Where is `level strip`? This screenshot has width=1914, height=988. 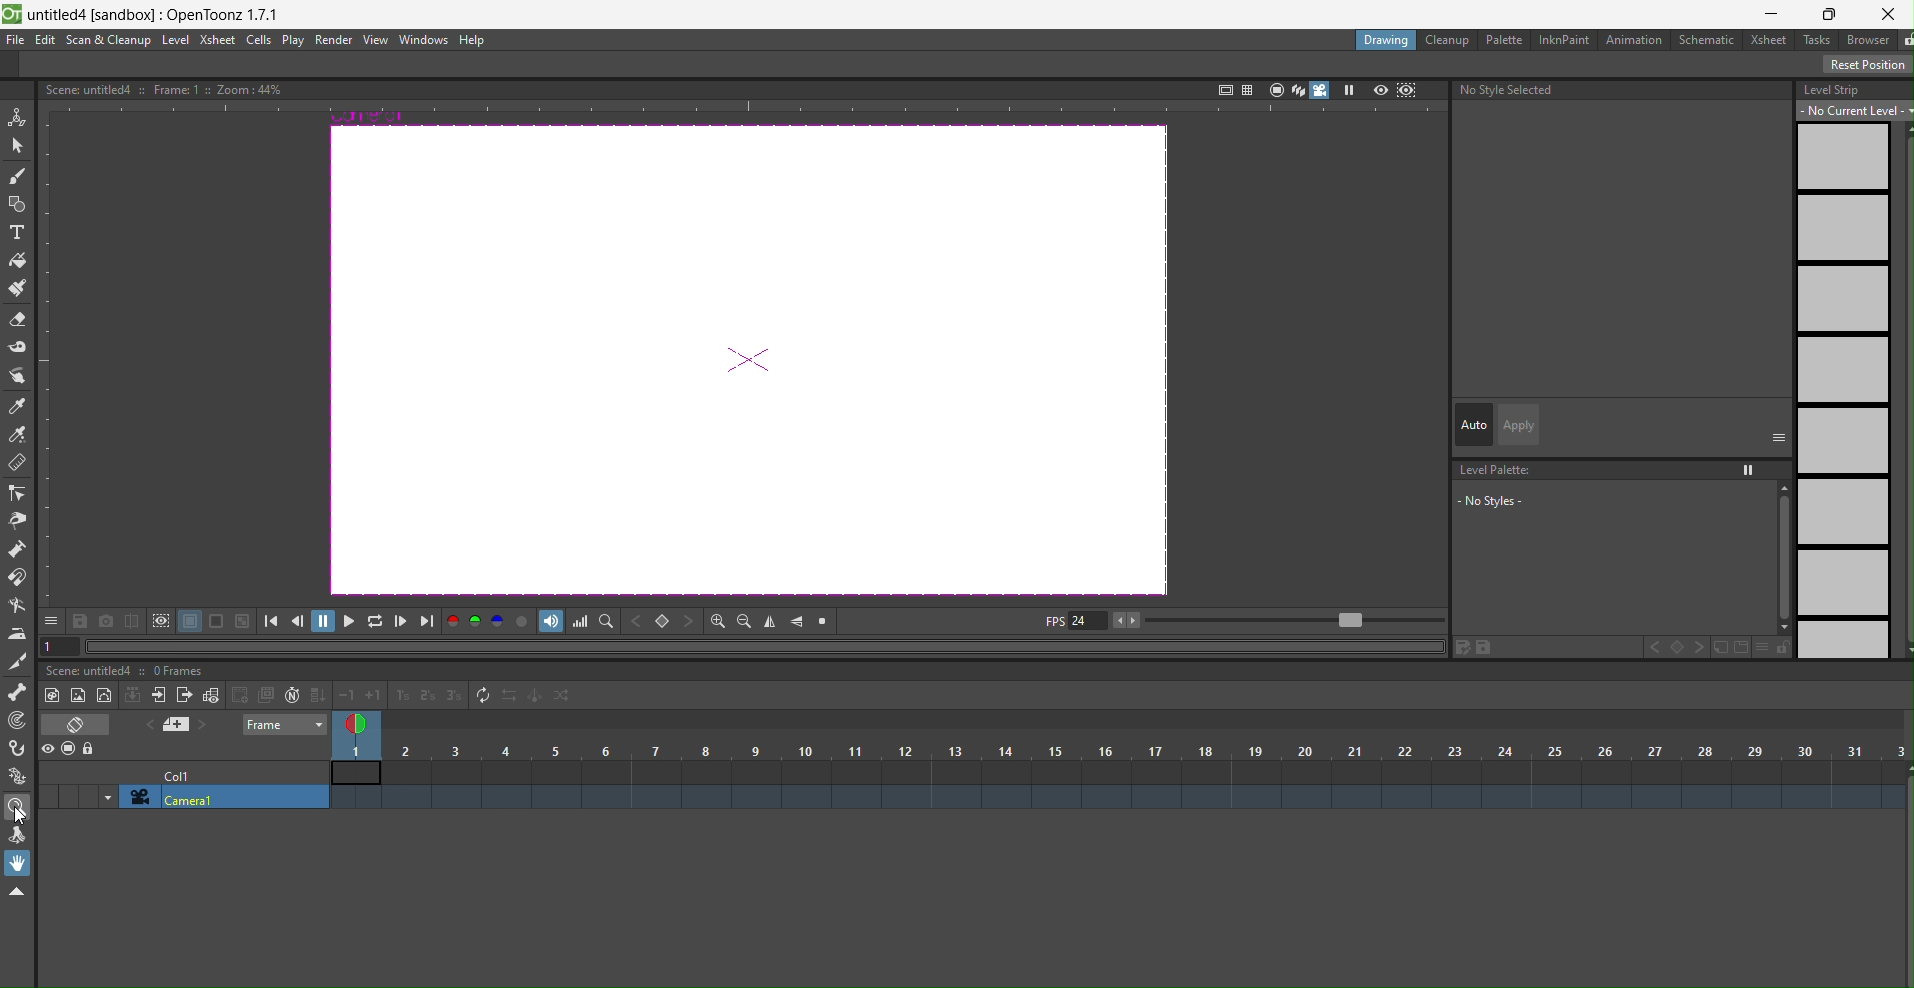 level strip is located at coordinates (1847, 370).